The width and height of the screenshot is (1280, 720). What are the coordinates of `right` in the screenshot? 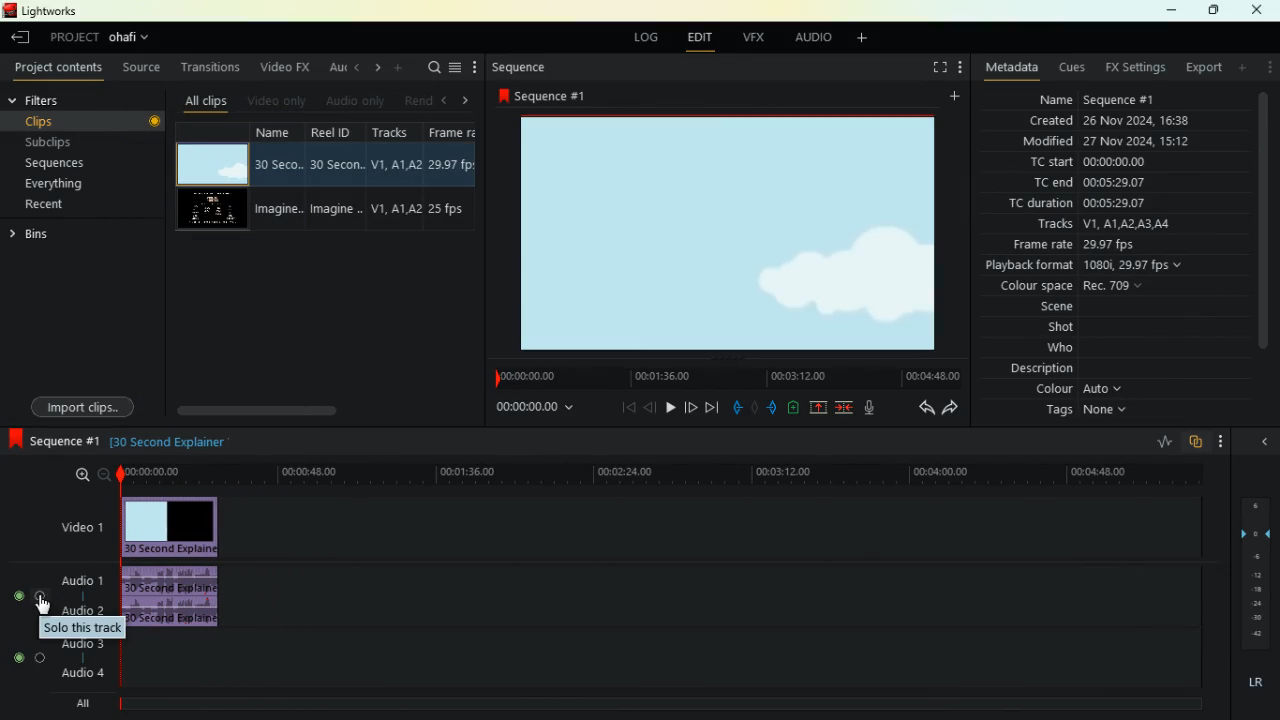 It's located at (463, 98).